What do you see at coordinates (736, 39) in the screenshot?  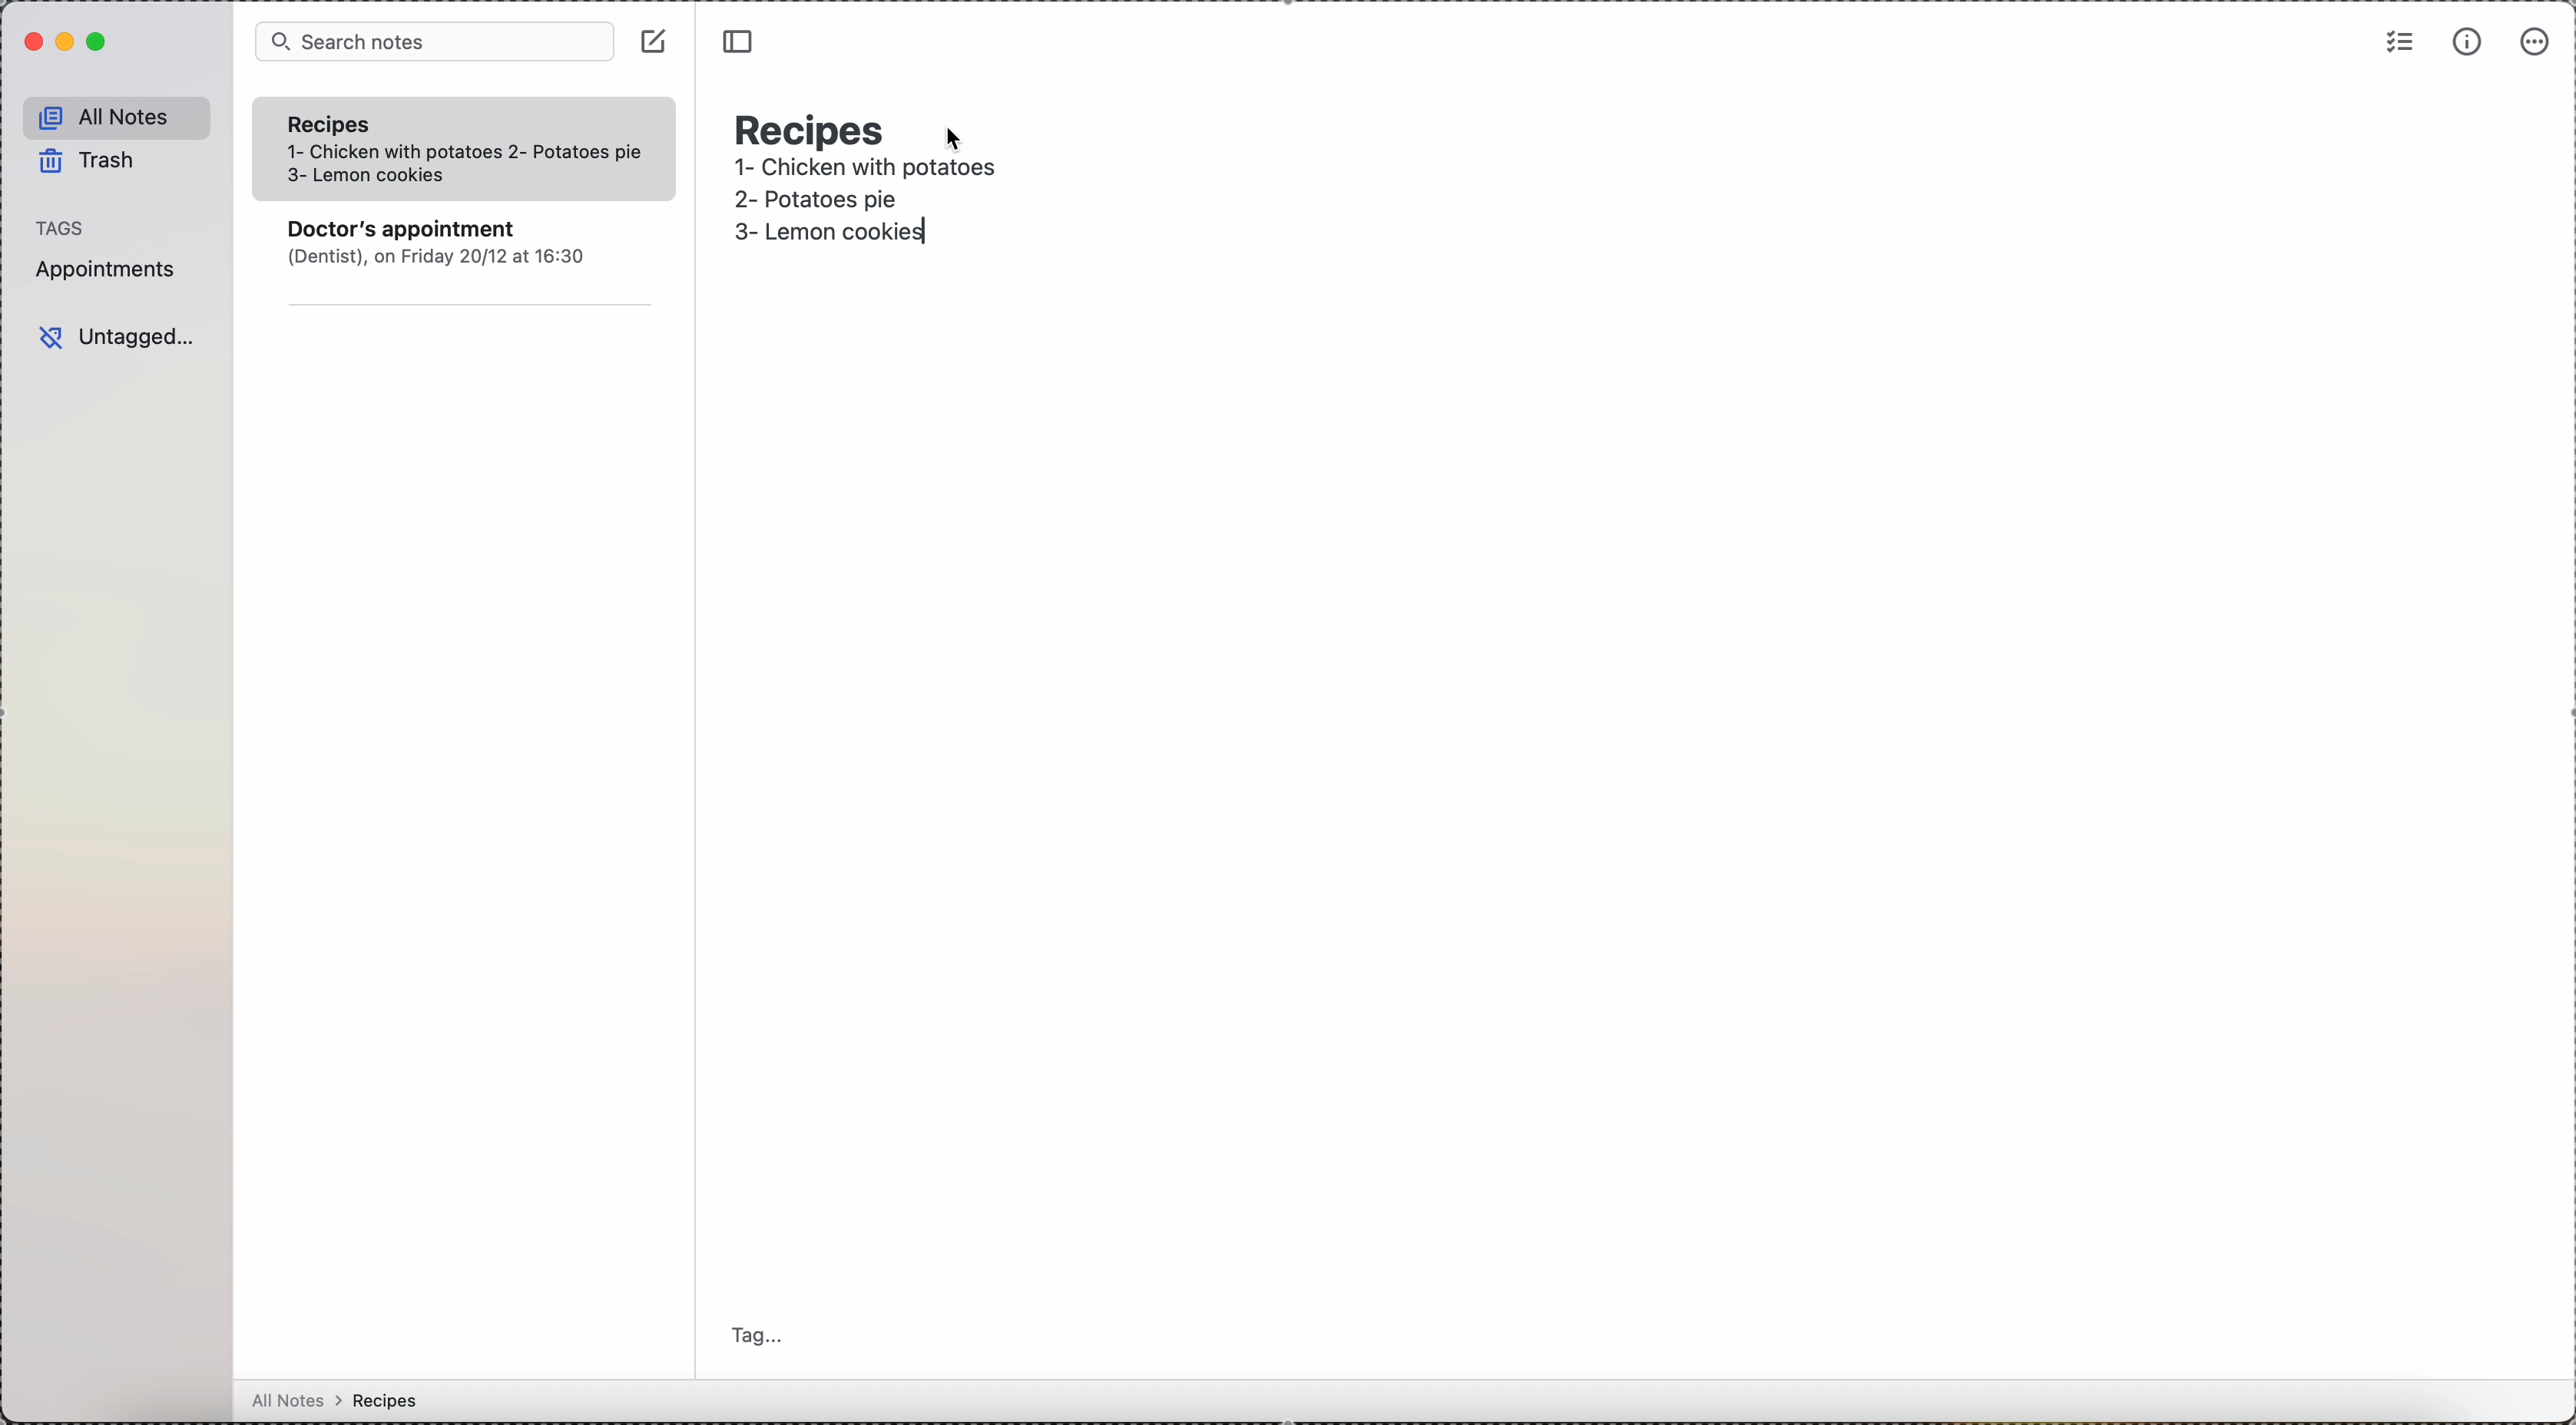 I see `toggle sidebar` at bounding box center [736, 39].